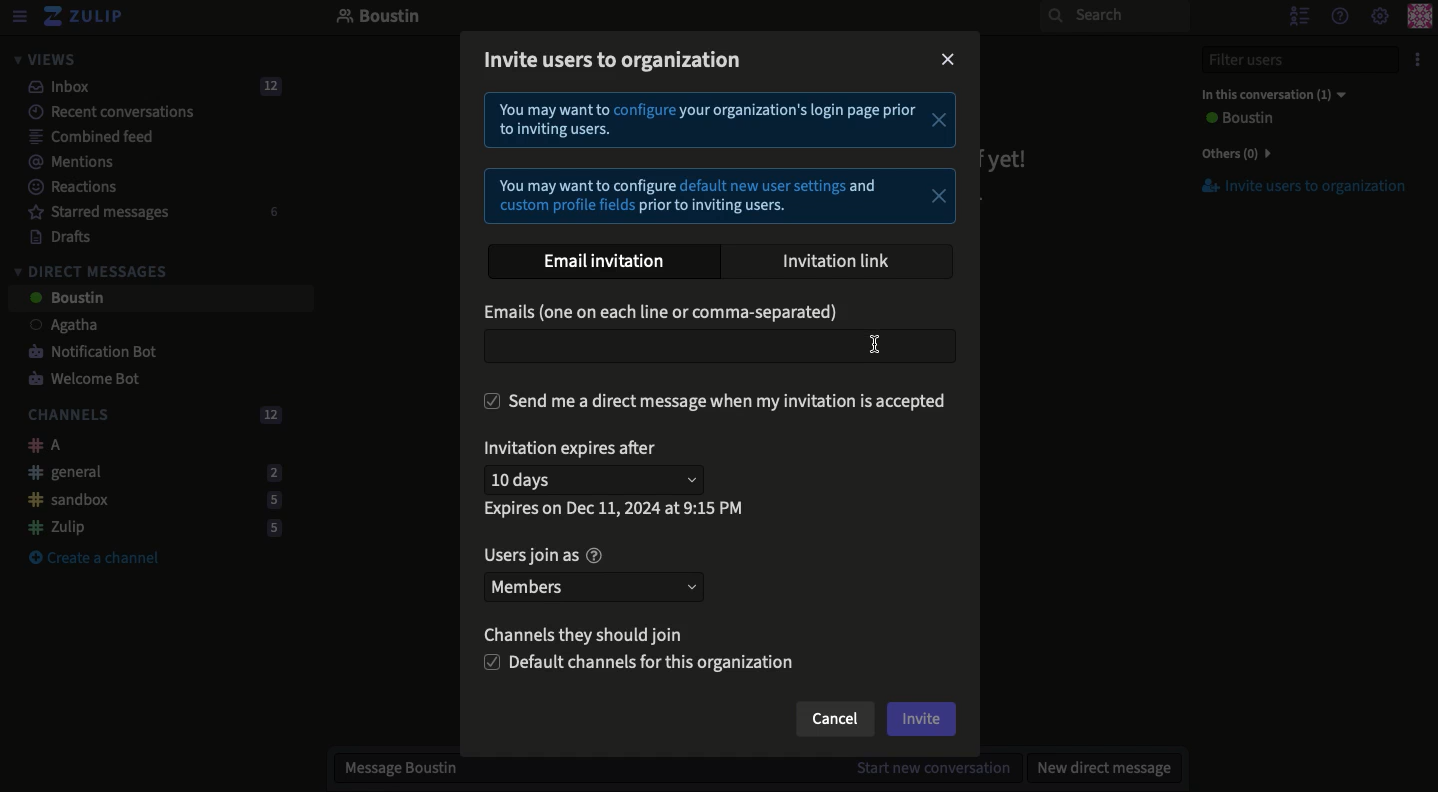 The image size is (1438, 792). What do you see at coordinates (147, 501) in the screenshot?
I see `Sandbox` at bounding box center [147, 501].